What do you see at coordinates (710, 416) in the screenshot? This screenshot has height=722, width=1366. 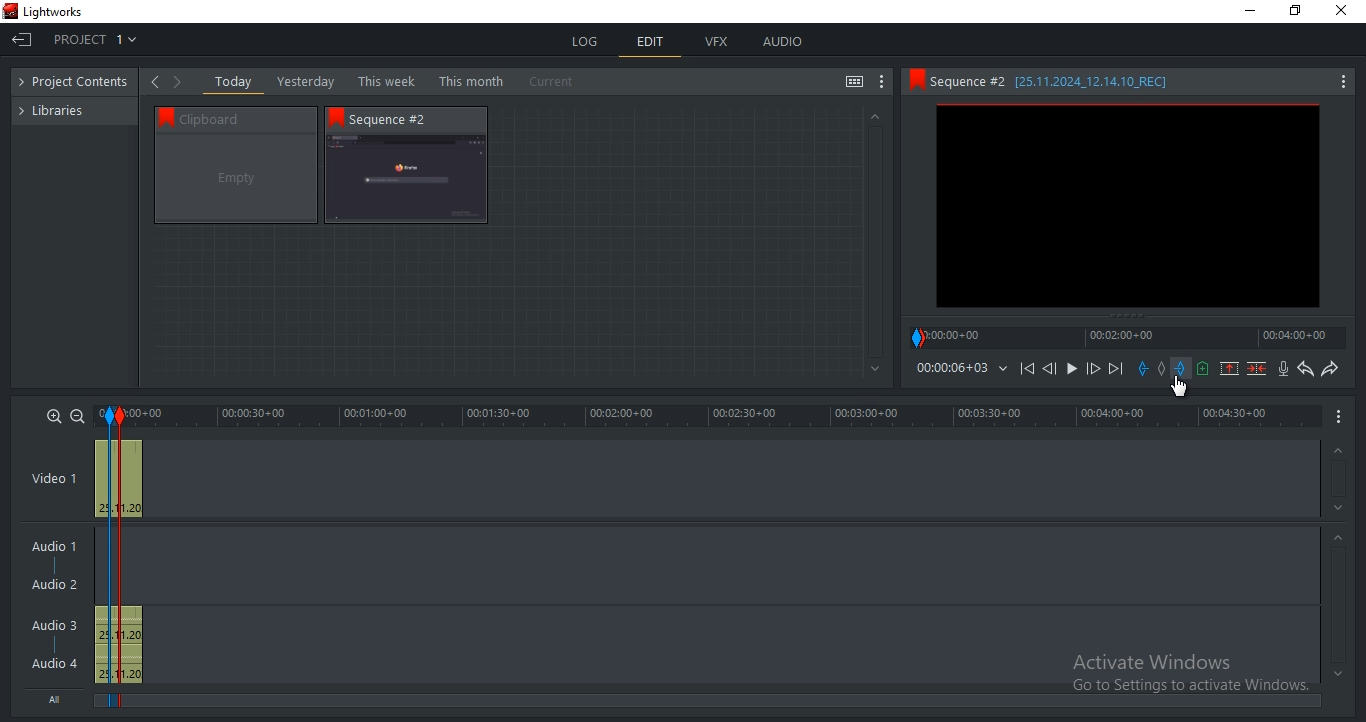 I see `timeline` at bounding box center [710, 416].